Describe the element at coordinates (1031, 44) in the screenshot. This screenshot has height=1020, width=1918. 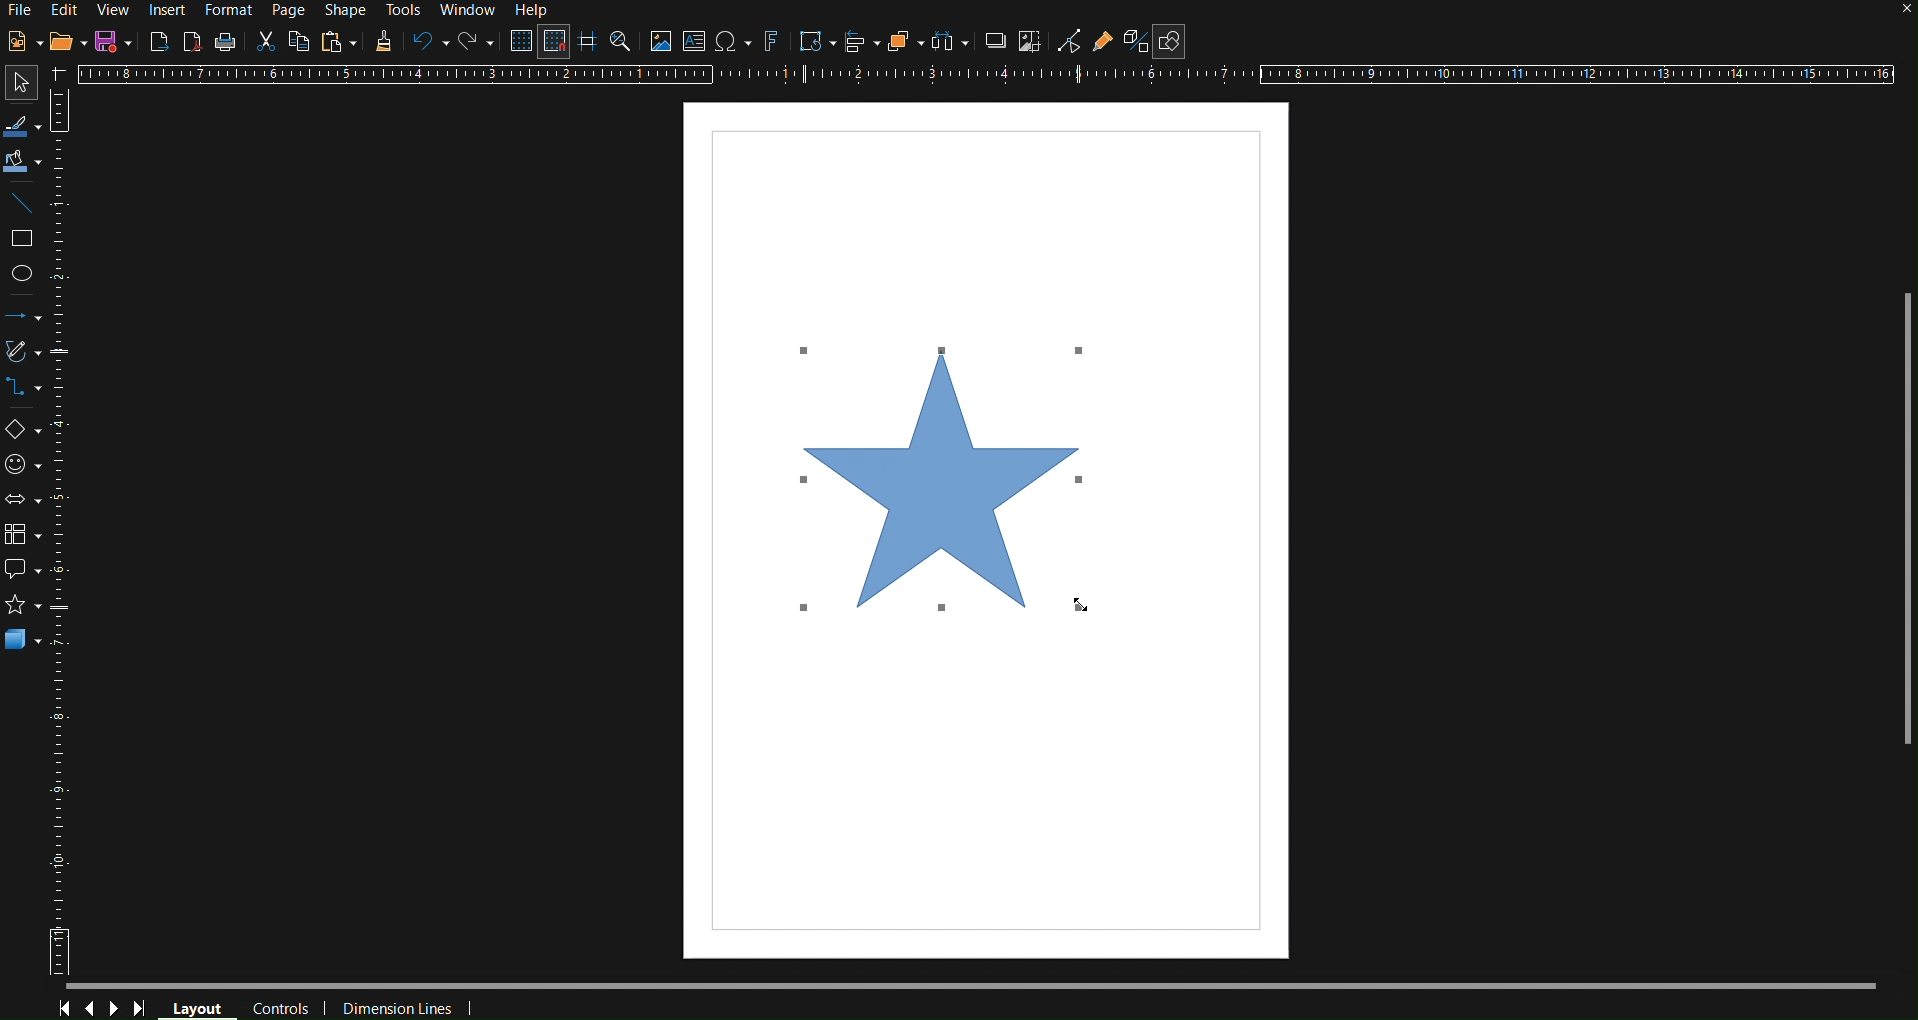
I see `Crop Image` at that location.